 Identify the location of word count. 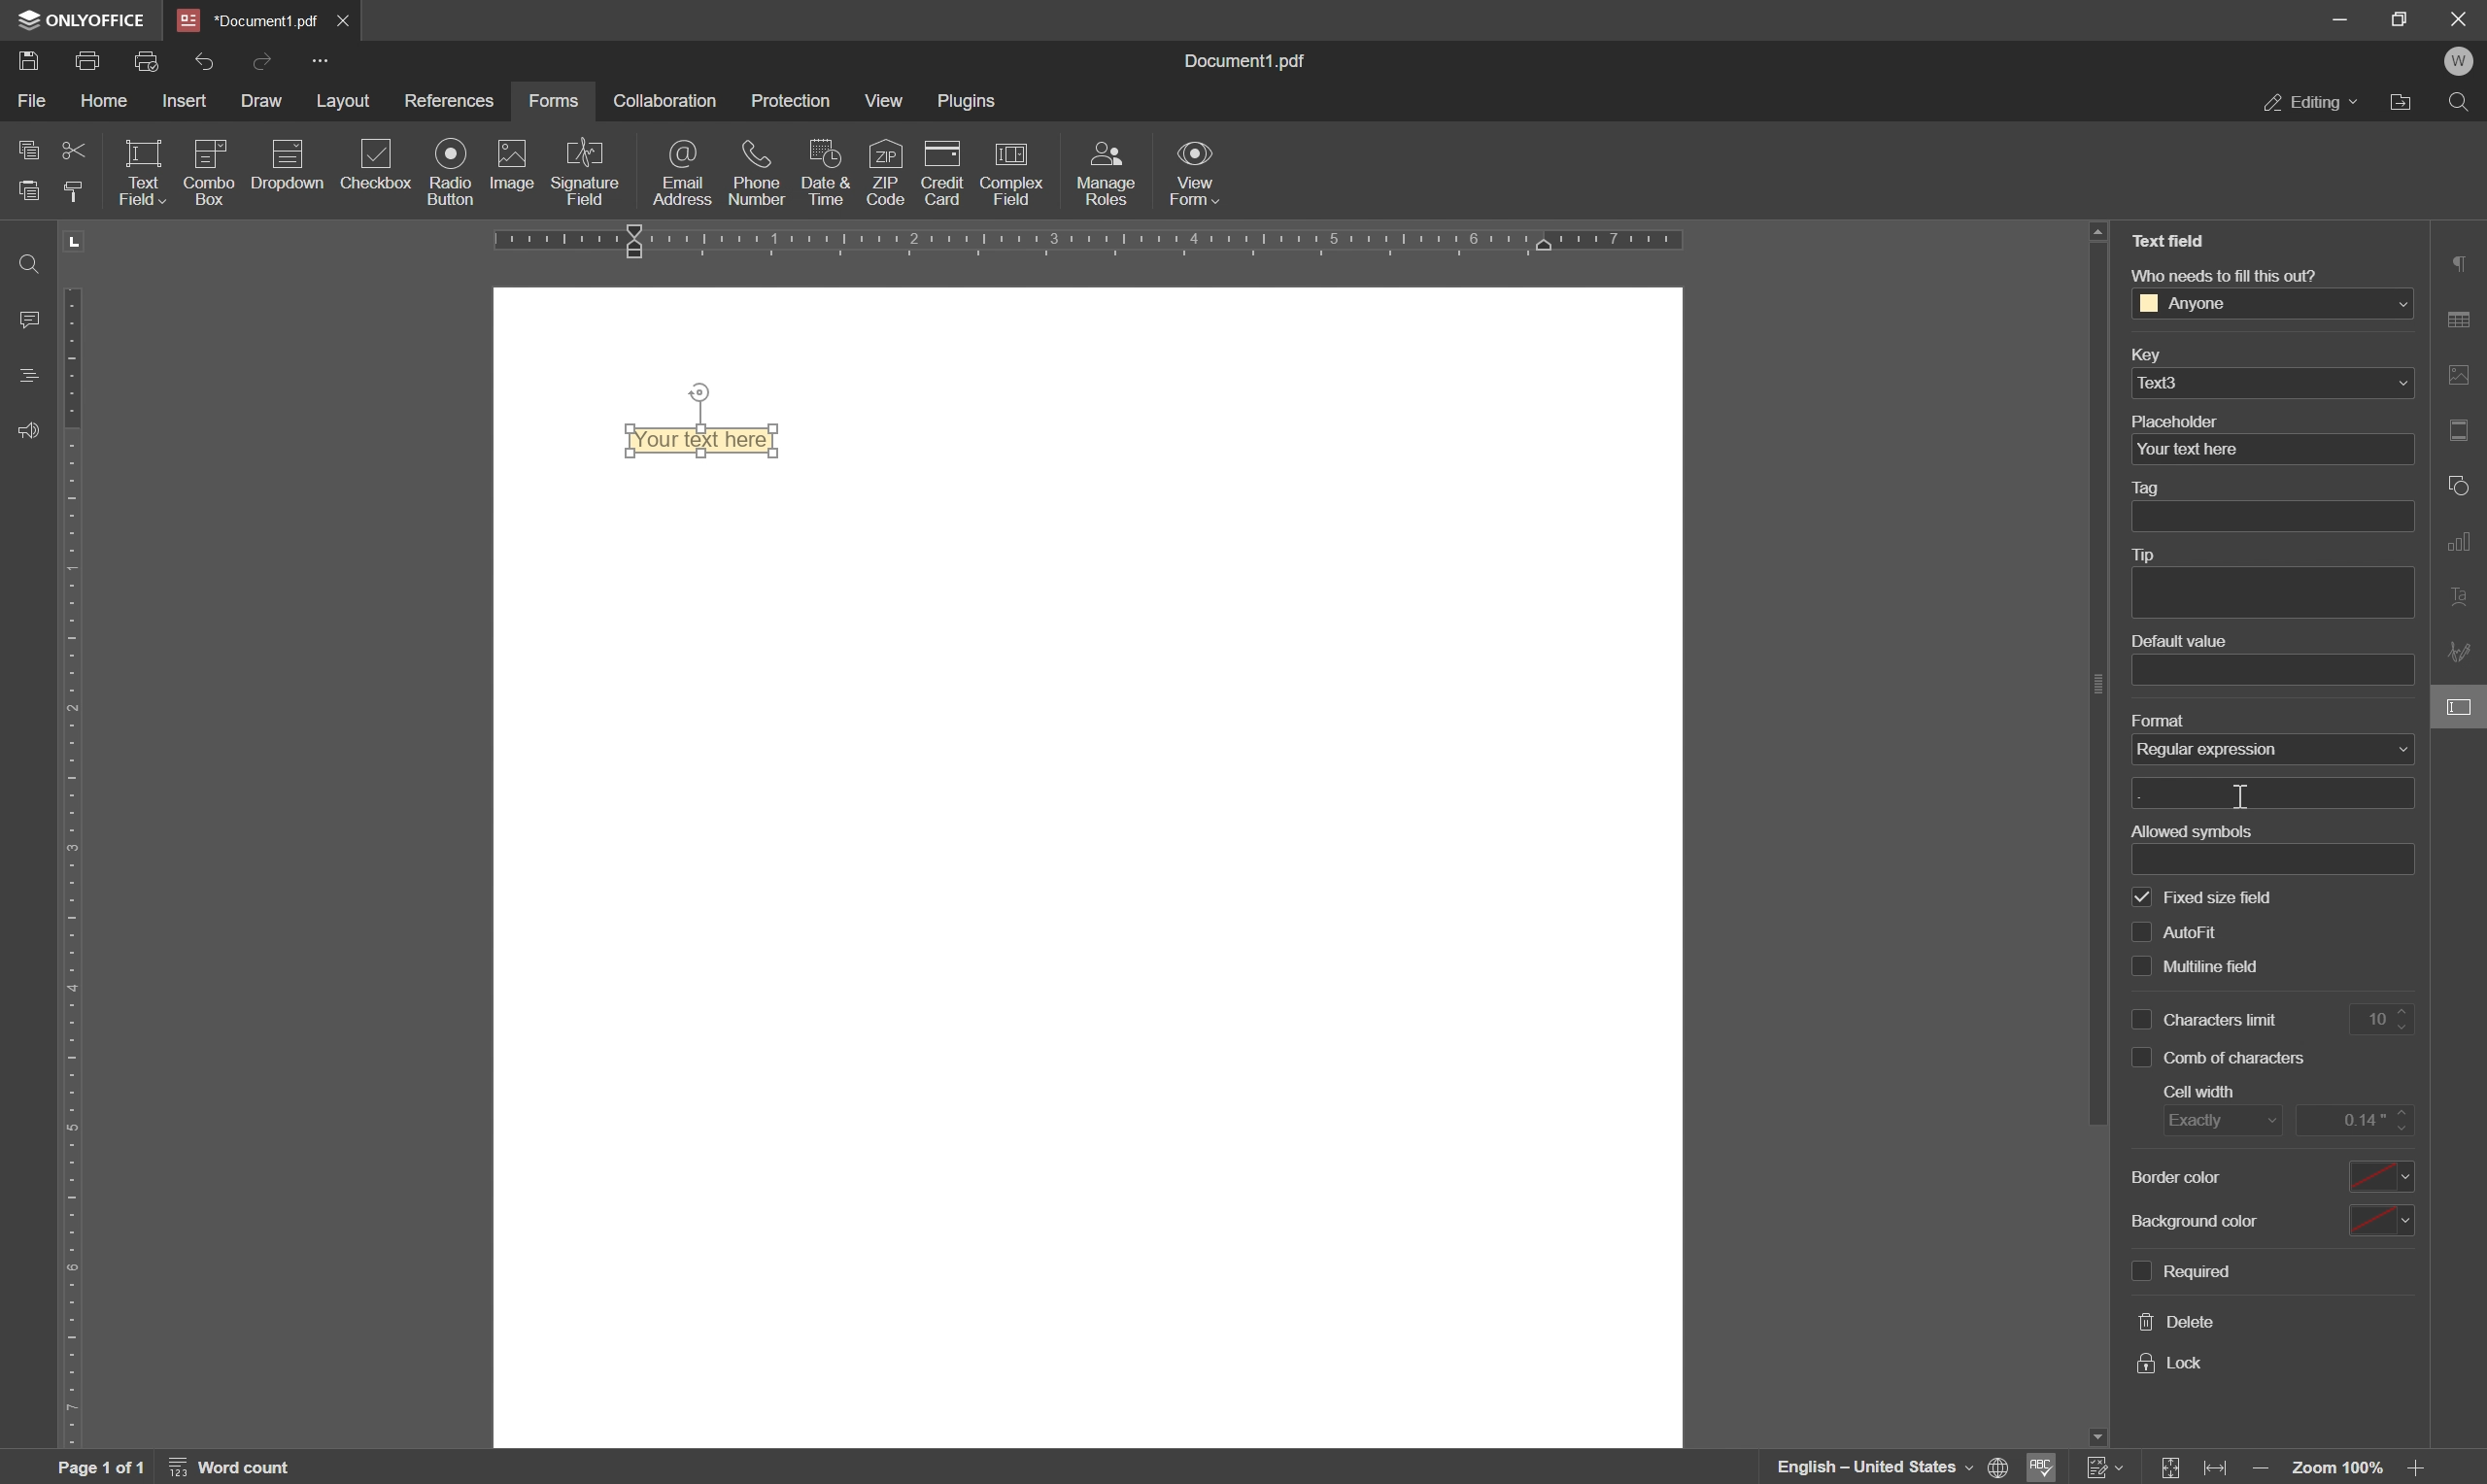
(236, 1467).